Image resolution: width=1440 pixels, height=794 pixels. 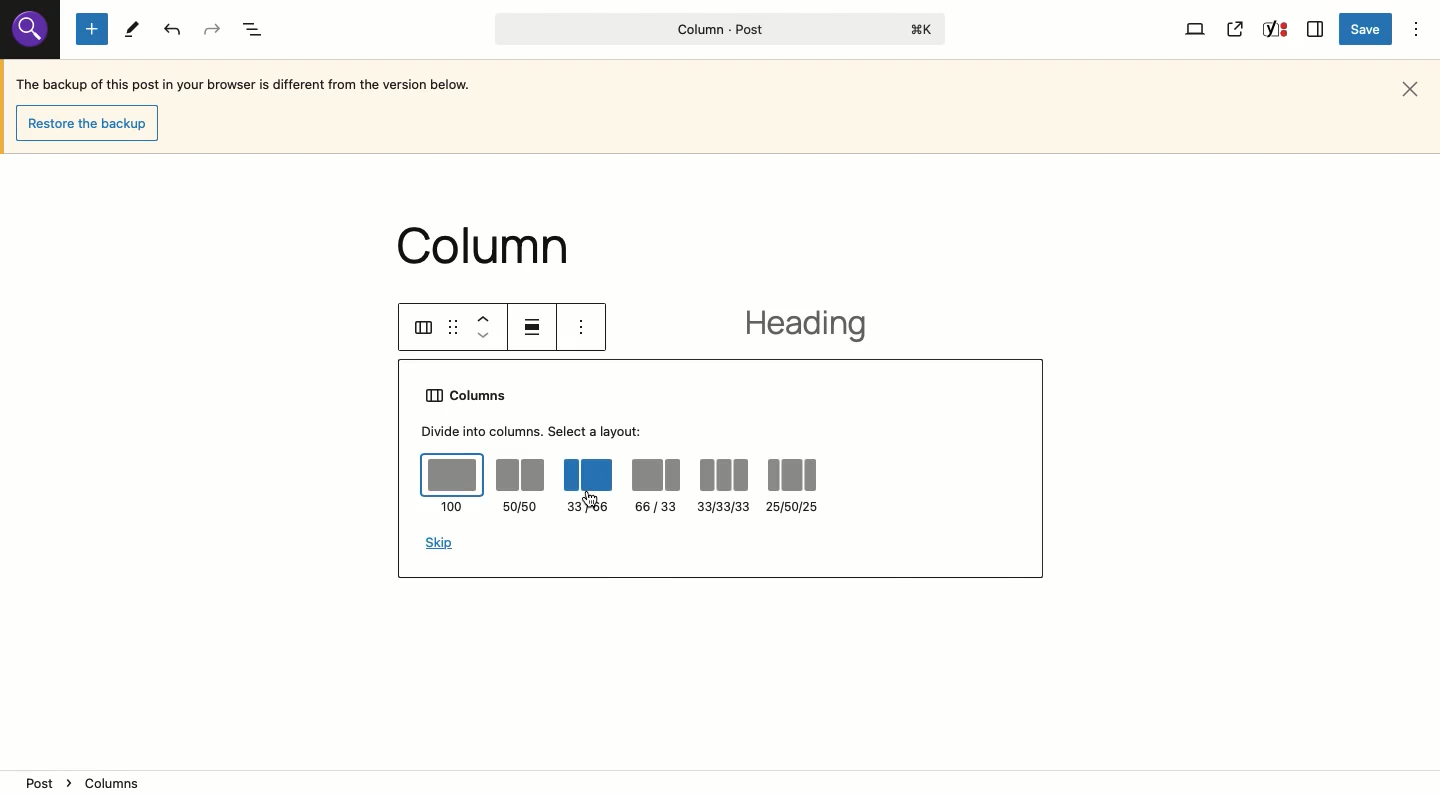 What do you see at coordinates (440, 543) in the screenshot?
I see `Skip` at bounding box center [440, 543].